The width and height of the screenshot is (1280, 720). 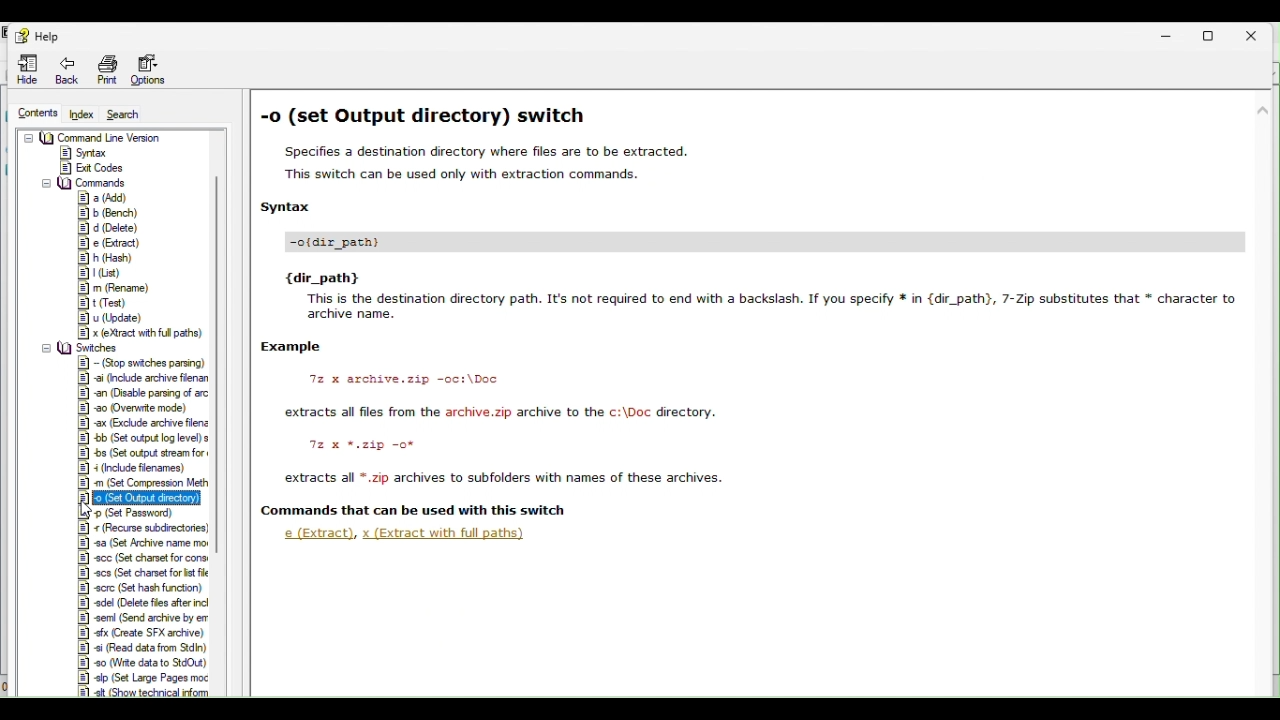 I want to click on add, so click(x=101, y=195).